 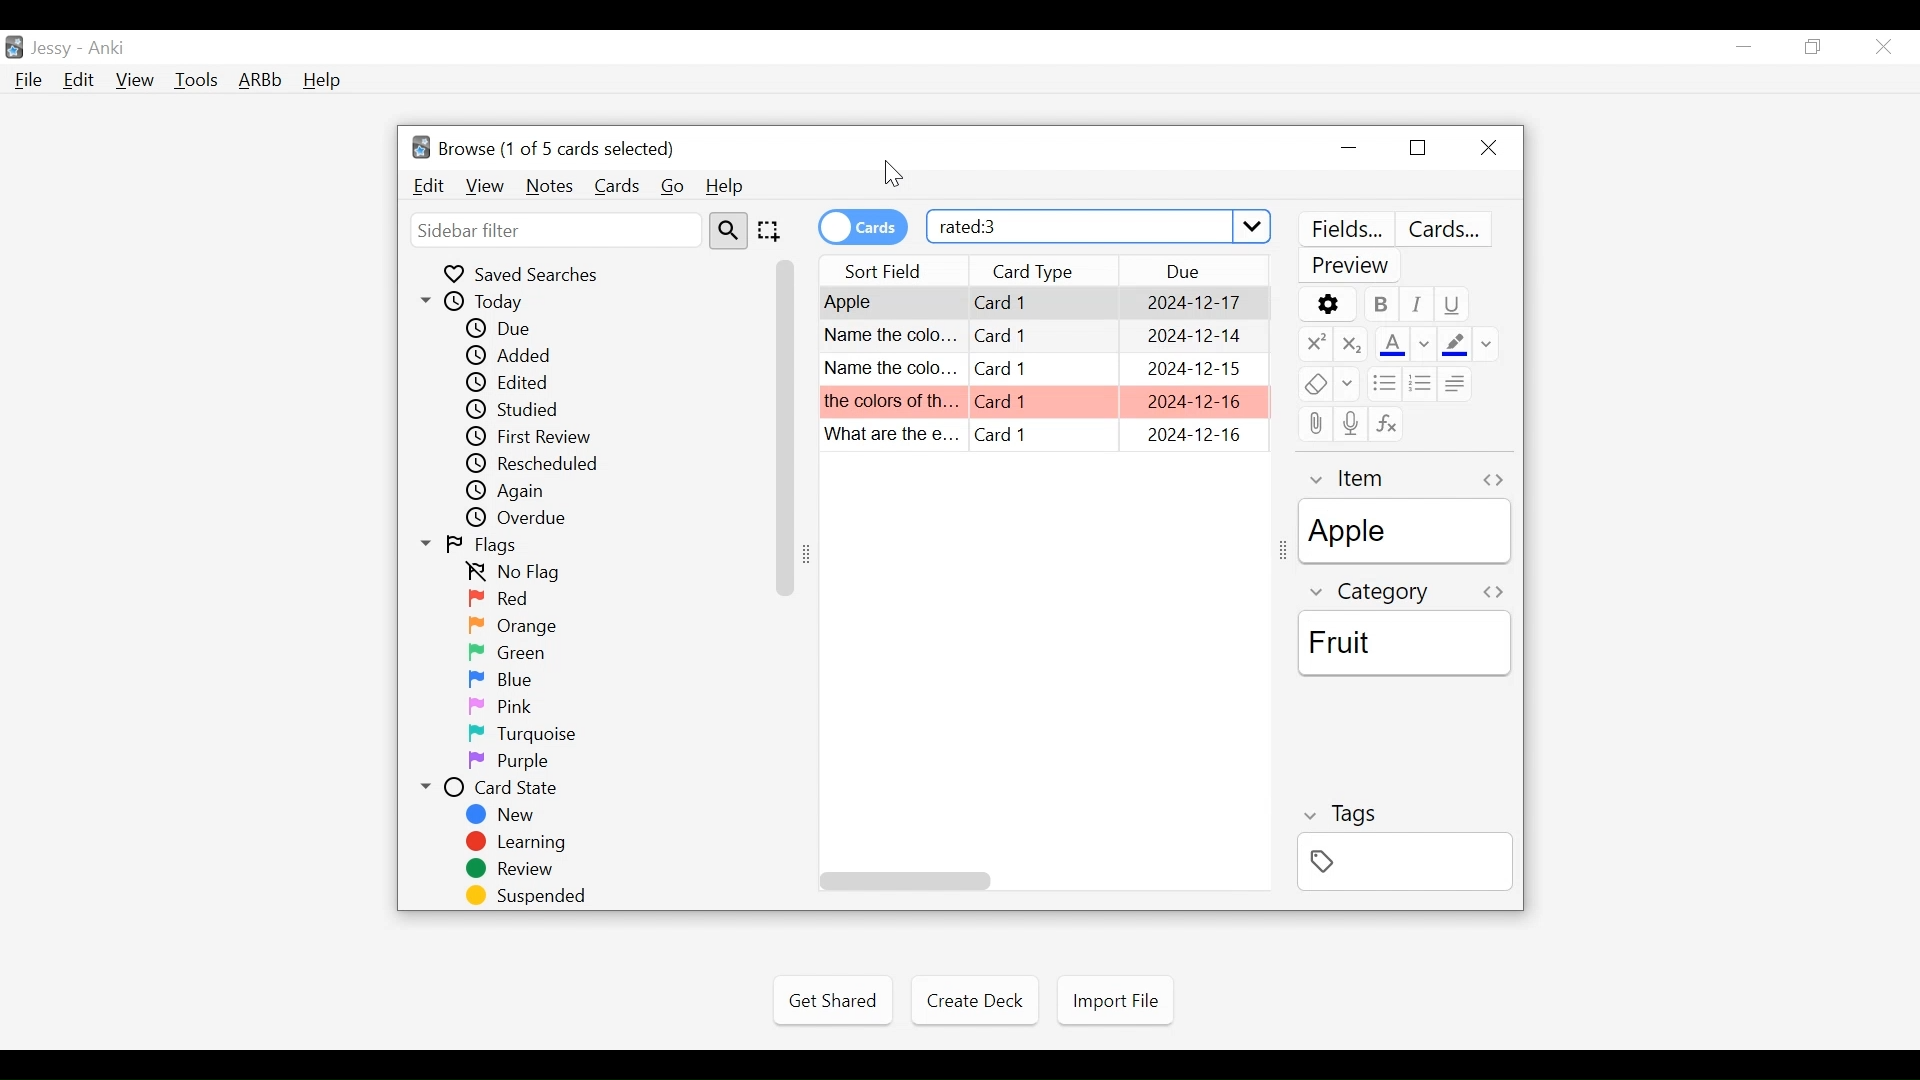 What do you see at coordinates (1315, 424) in the screenshot?
I see `Upload Files` at bounding box center [1315, 424].